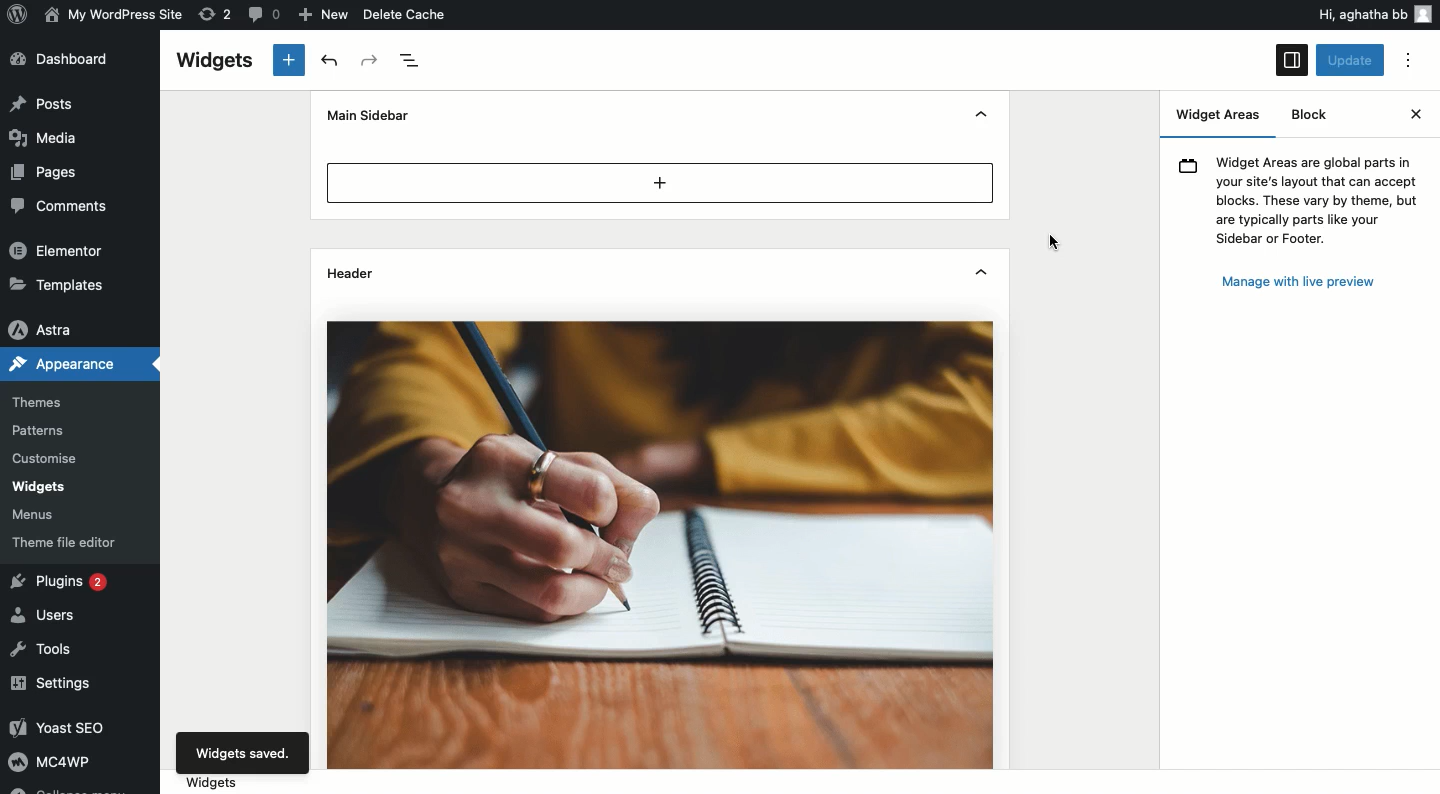 The image size is (1440, 794). Describe the element at coordinates (290, 60) in the screenshot. I see `New block` at that location.